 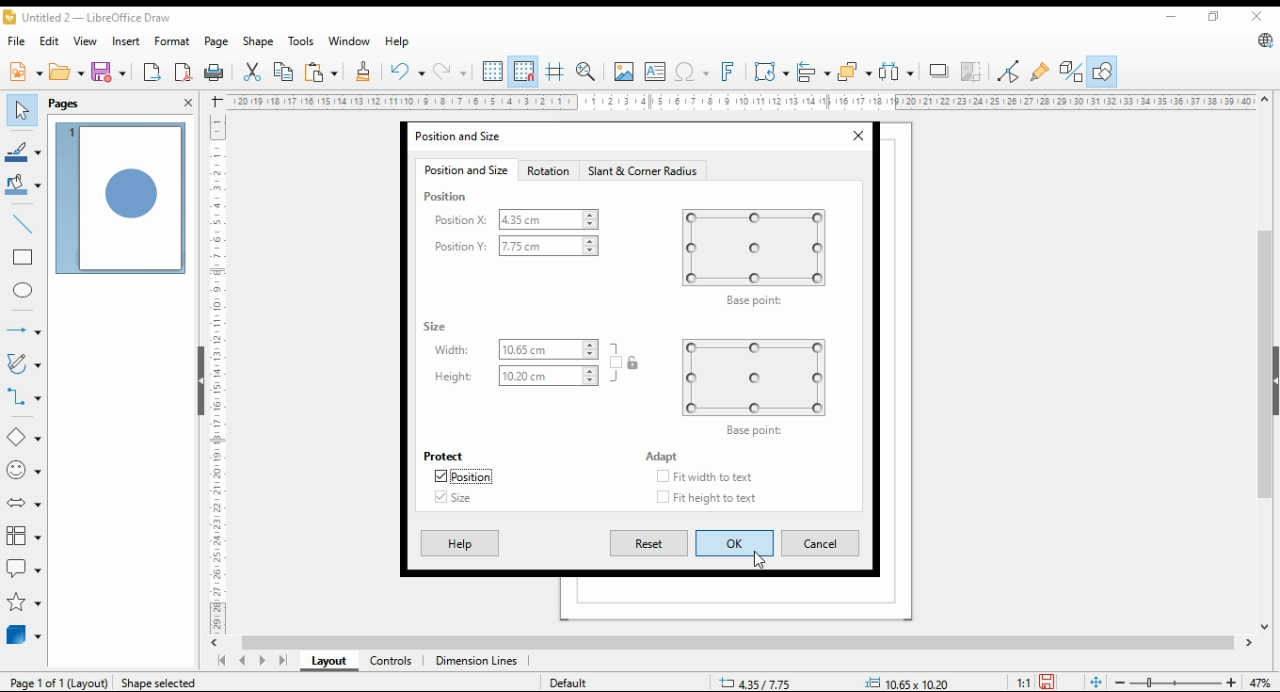 I want to click on toggle extrusions, so click(x=1071, y=70).